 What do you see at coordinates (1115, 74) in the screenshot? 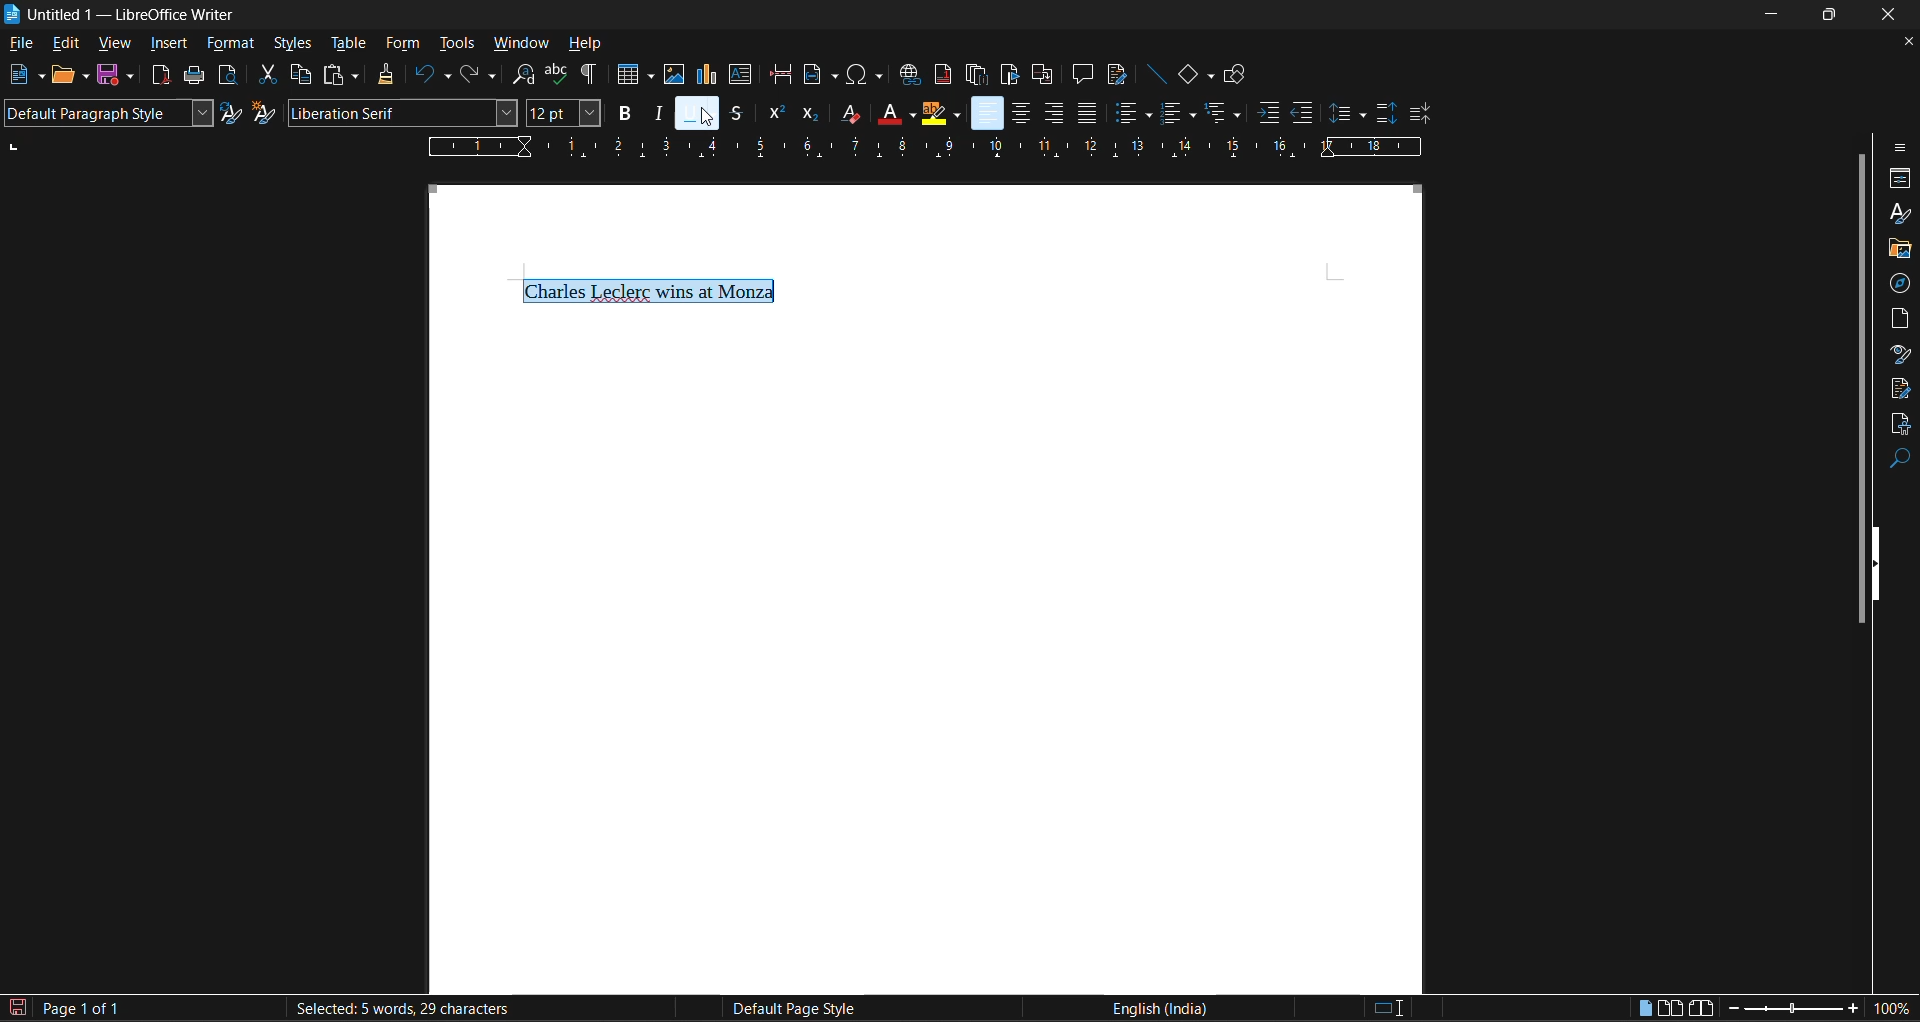
I see `show track change functions` at bounding box center [1115, 74].